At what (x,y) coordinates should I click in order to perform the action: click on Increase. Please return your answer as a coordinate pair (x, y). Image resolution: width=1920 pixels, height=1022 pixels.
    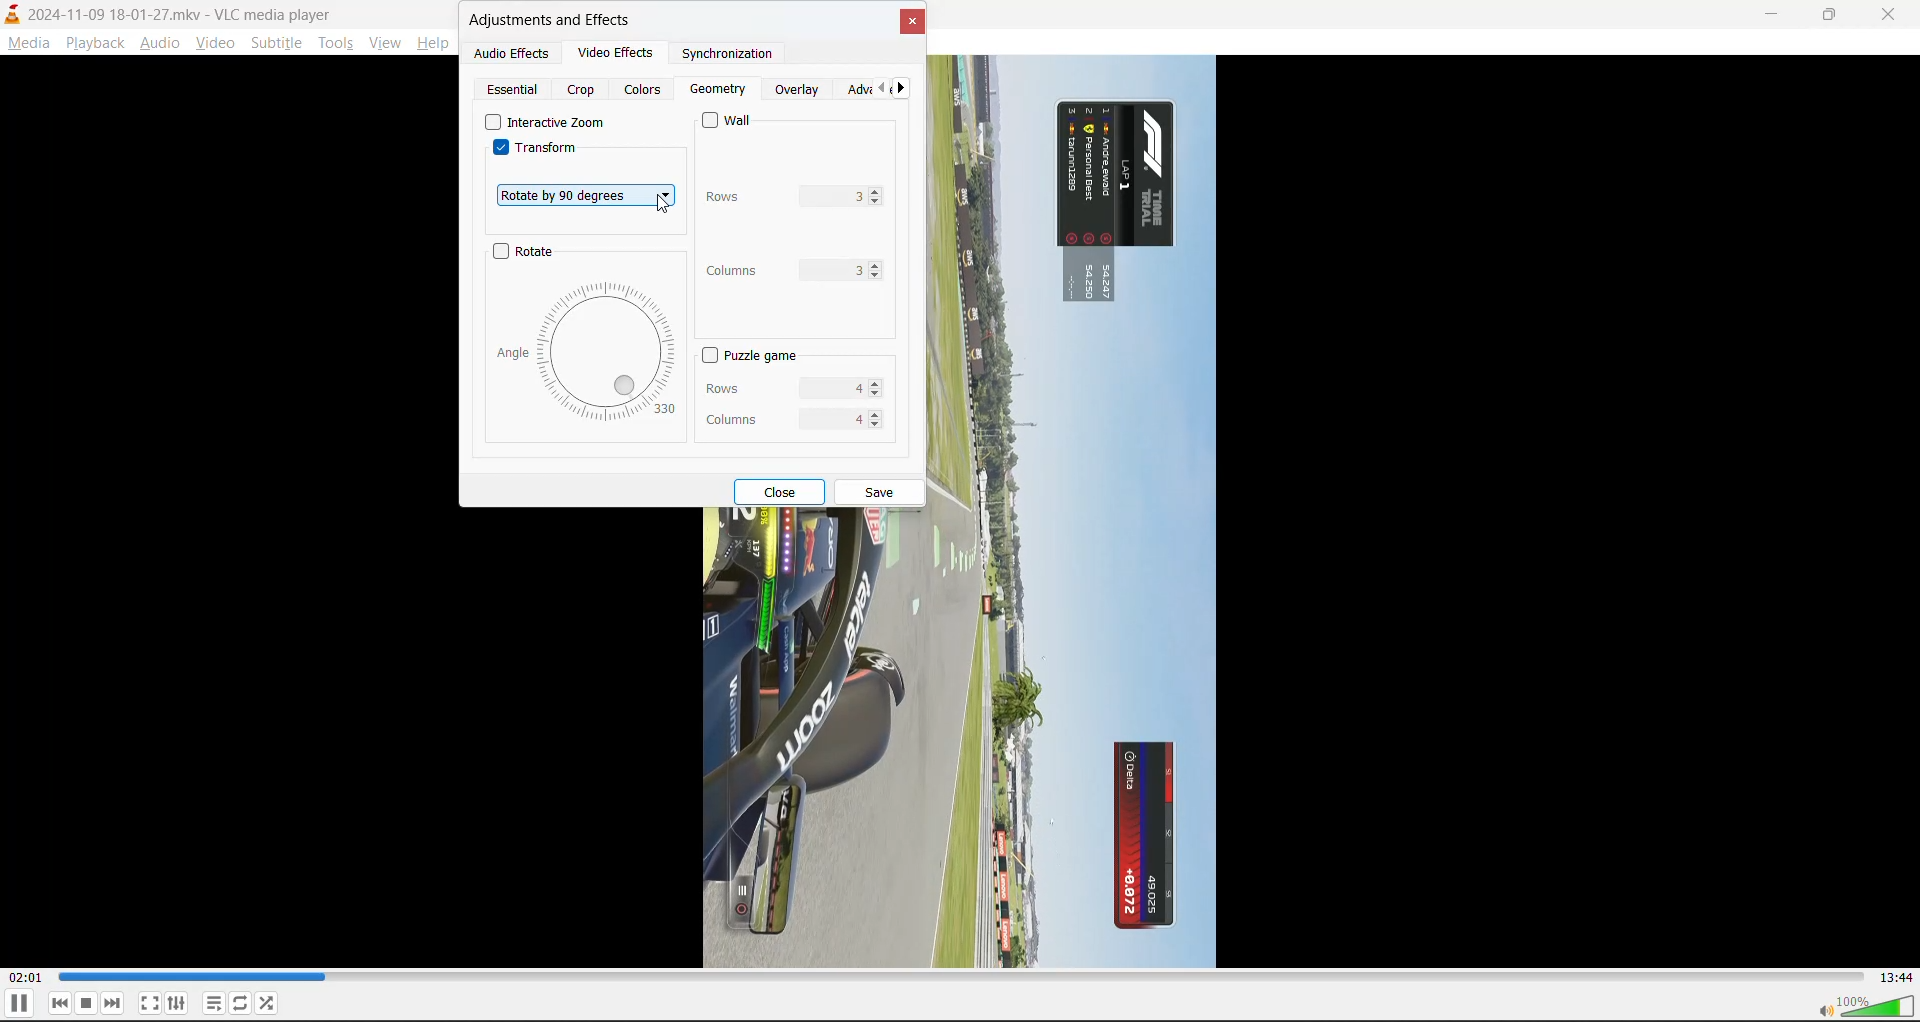
    Looking at the image, I should click on (878, 264).